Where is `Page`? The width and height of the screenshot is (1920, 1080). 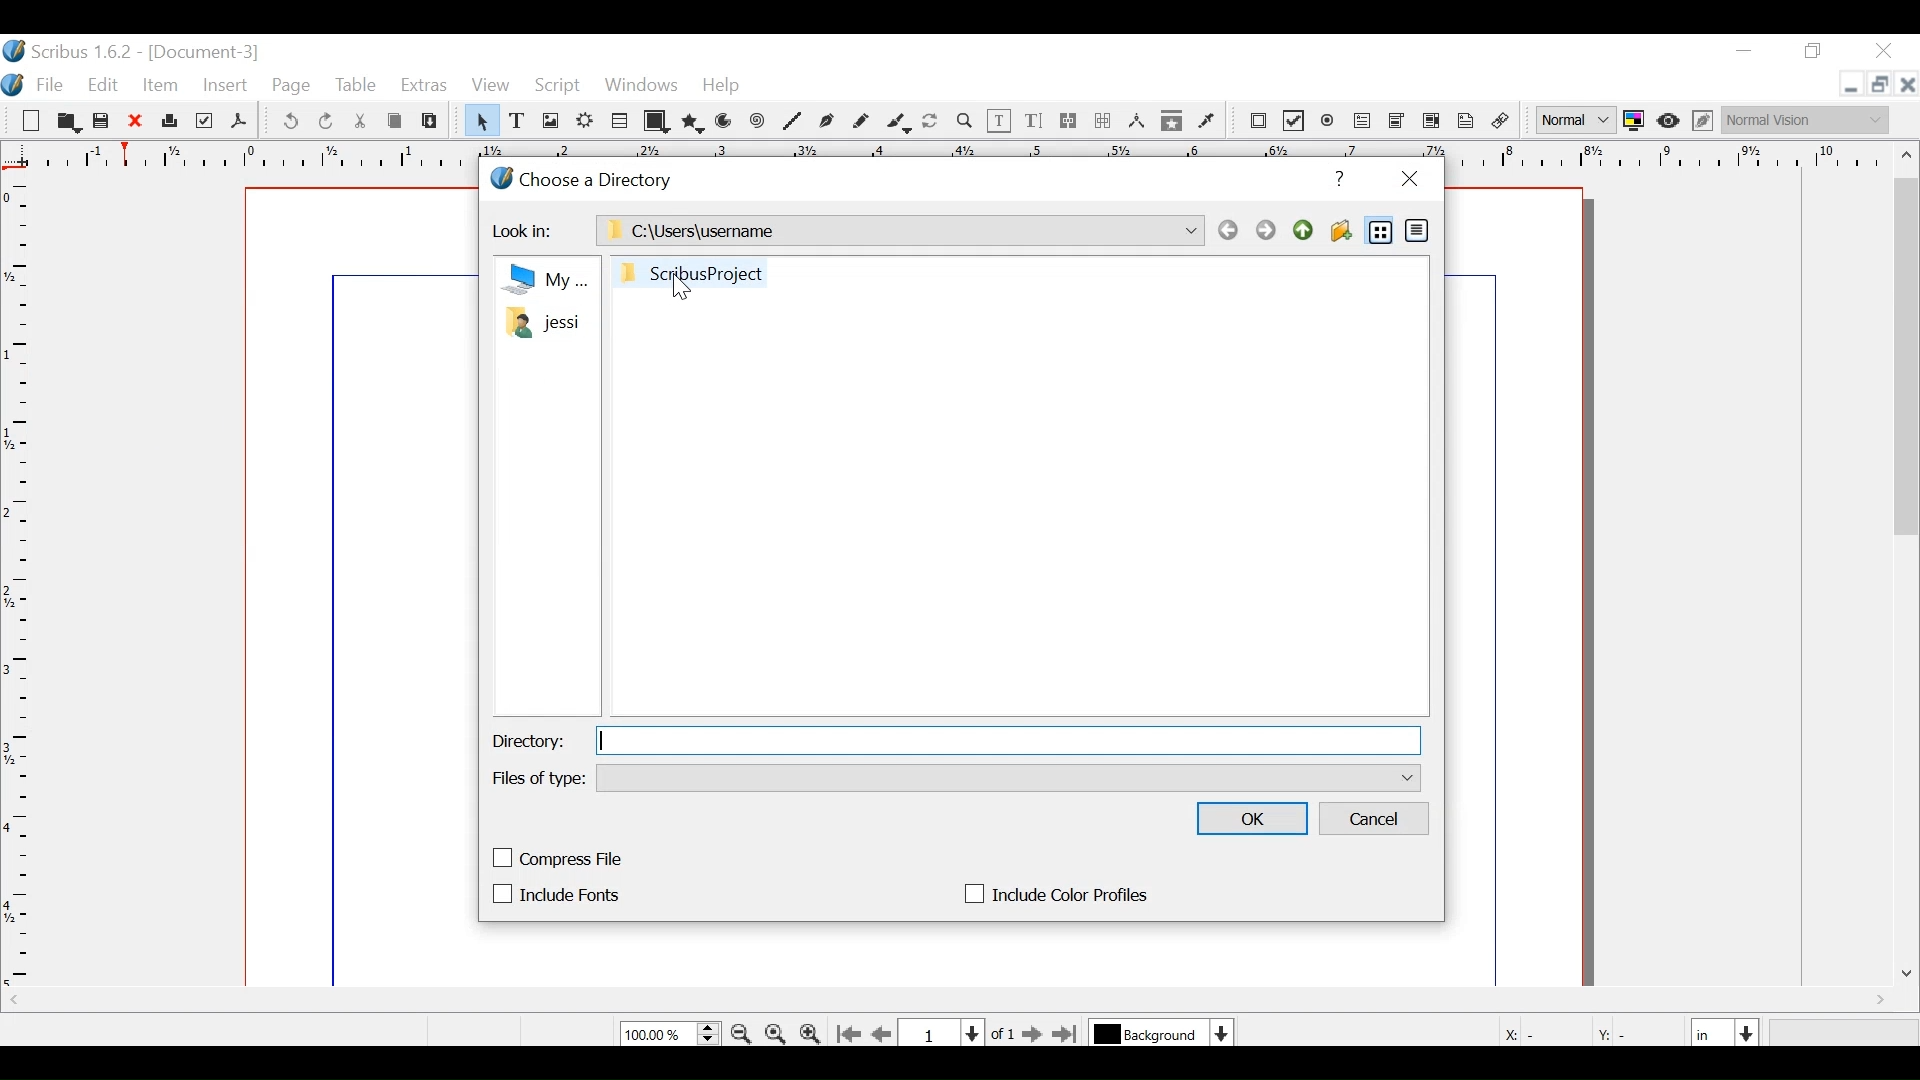
Page is located at coordinates (293, 88).